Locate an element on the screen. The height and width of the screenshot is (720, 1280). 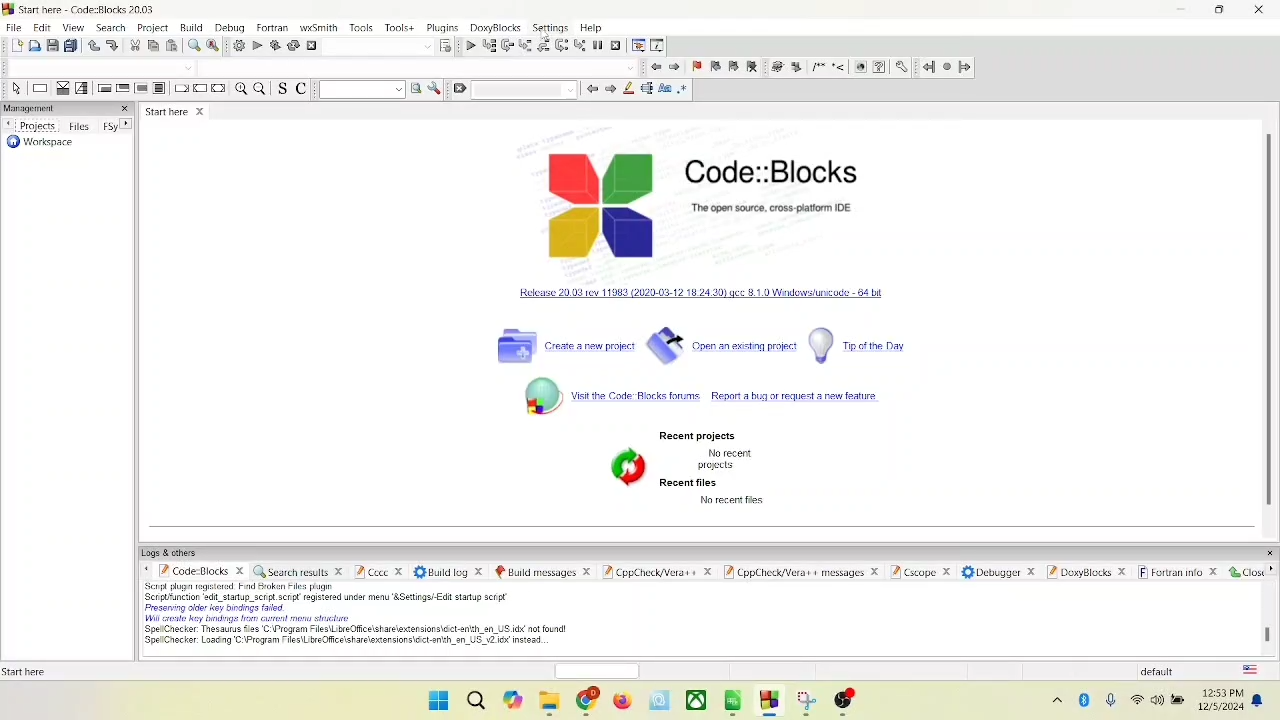
paste is located at coordinates (172, 45).